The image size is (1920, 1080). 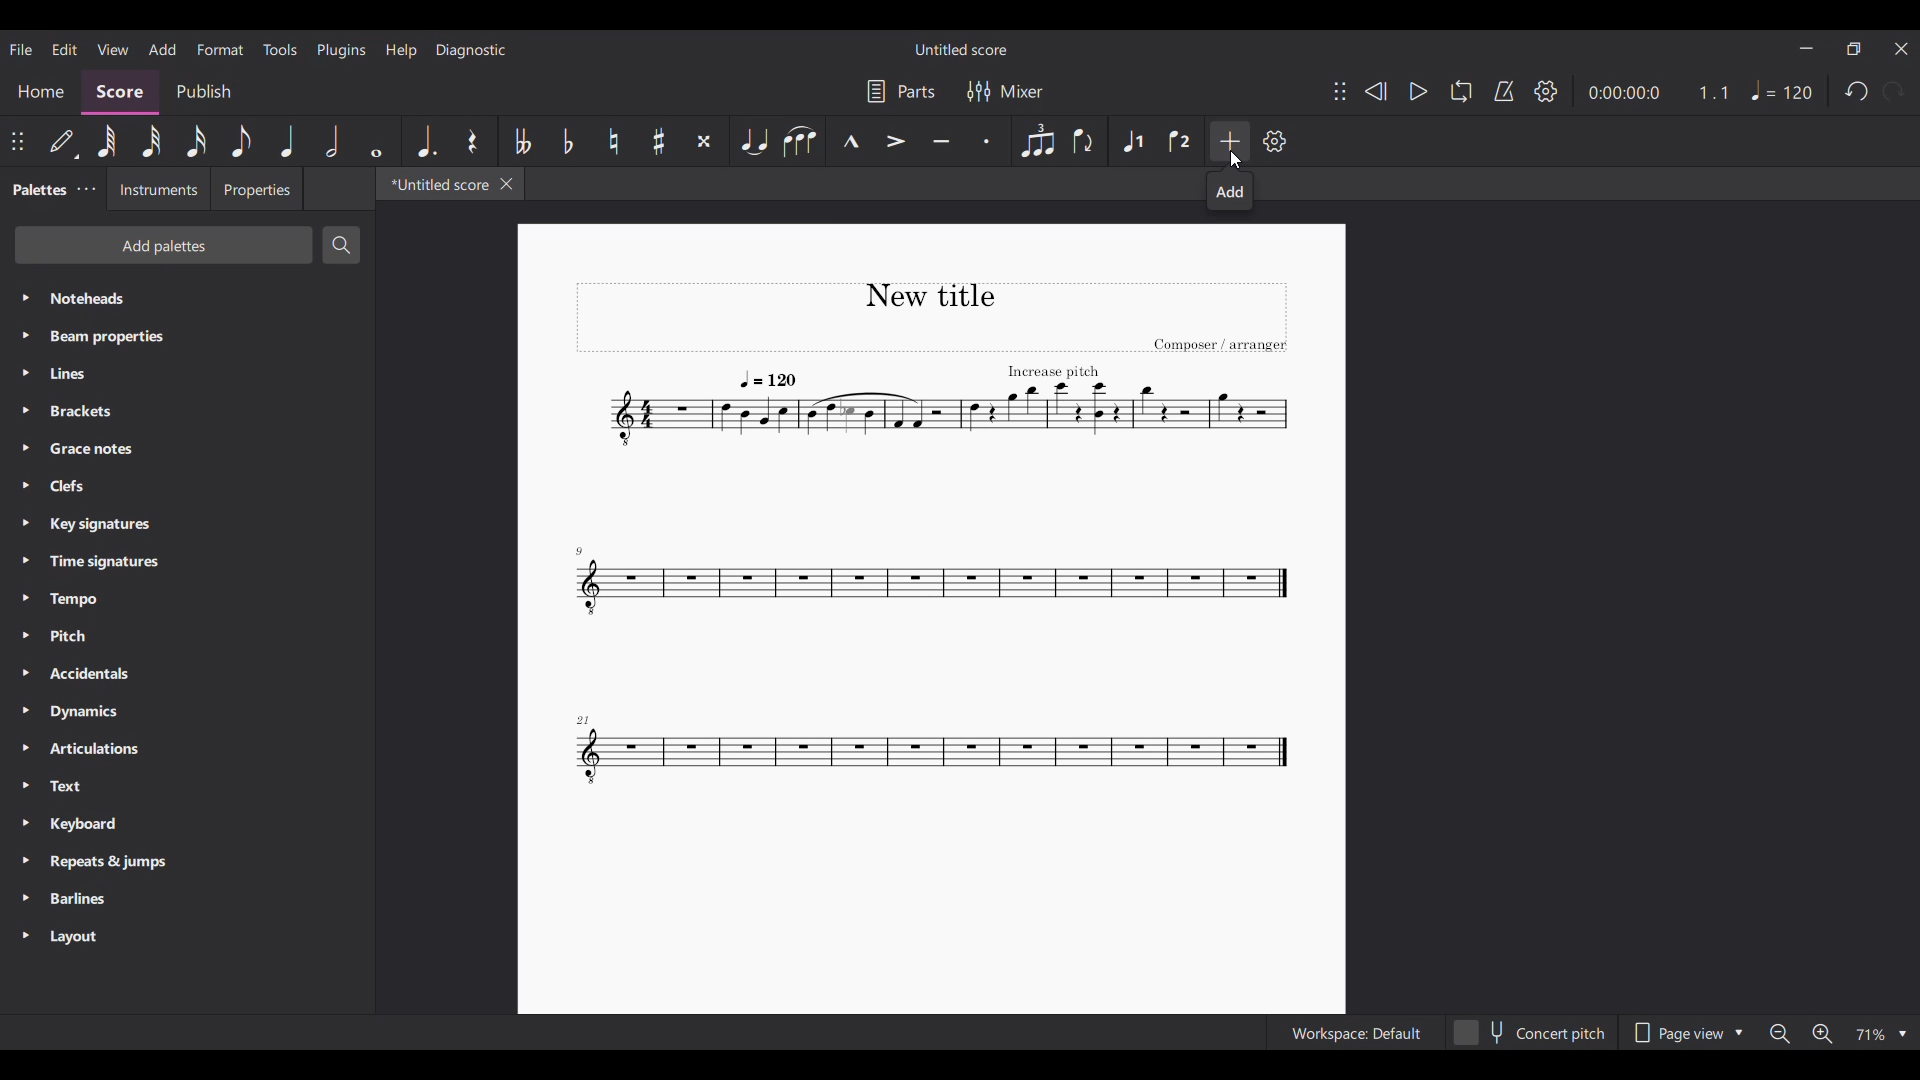 What do you see at coordinates (1880, 1033) in the screenshot?
I see `Zoom options` at bounding box center [1880, 1033].